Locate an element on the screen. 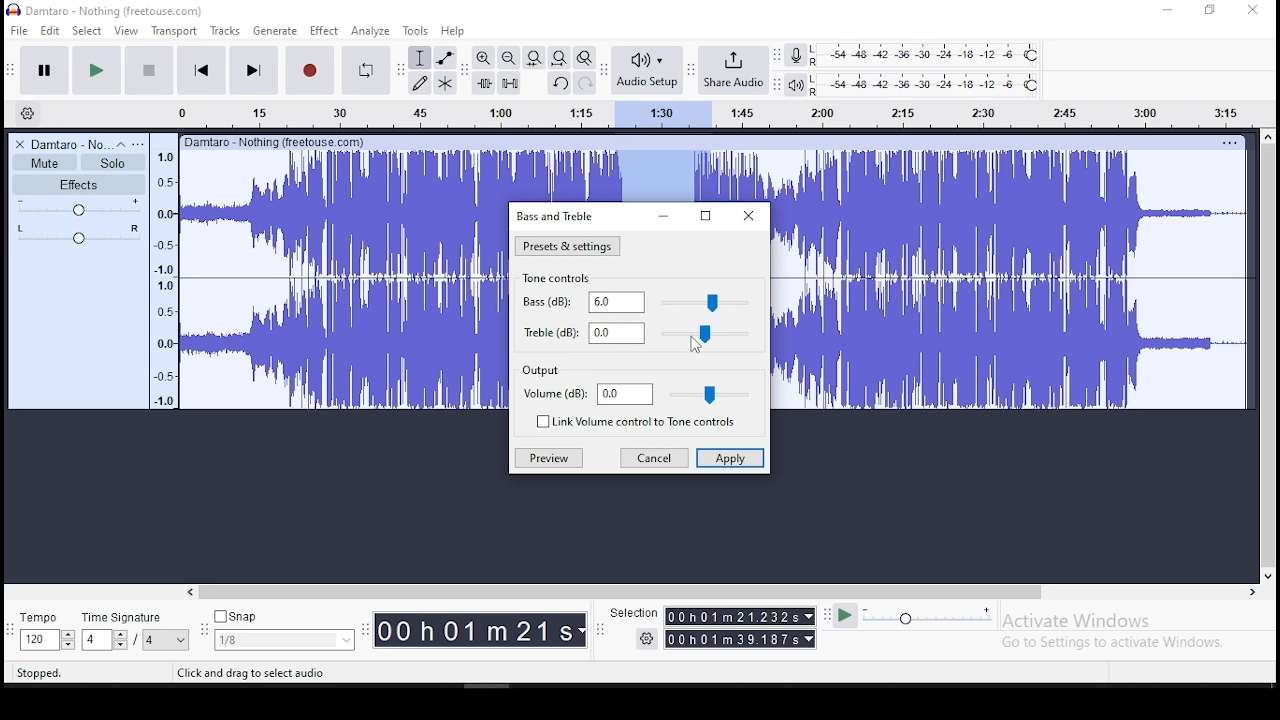 Image resolution: width=1280 pixels, height=720 pixels.  is located at coordinates (399, 68).